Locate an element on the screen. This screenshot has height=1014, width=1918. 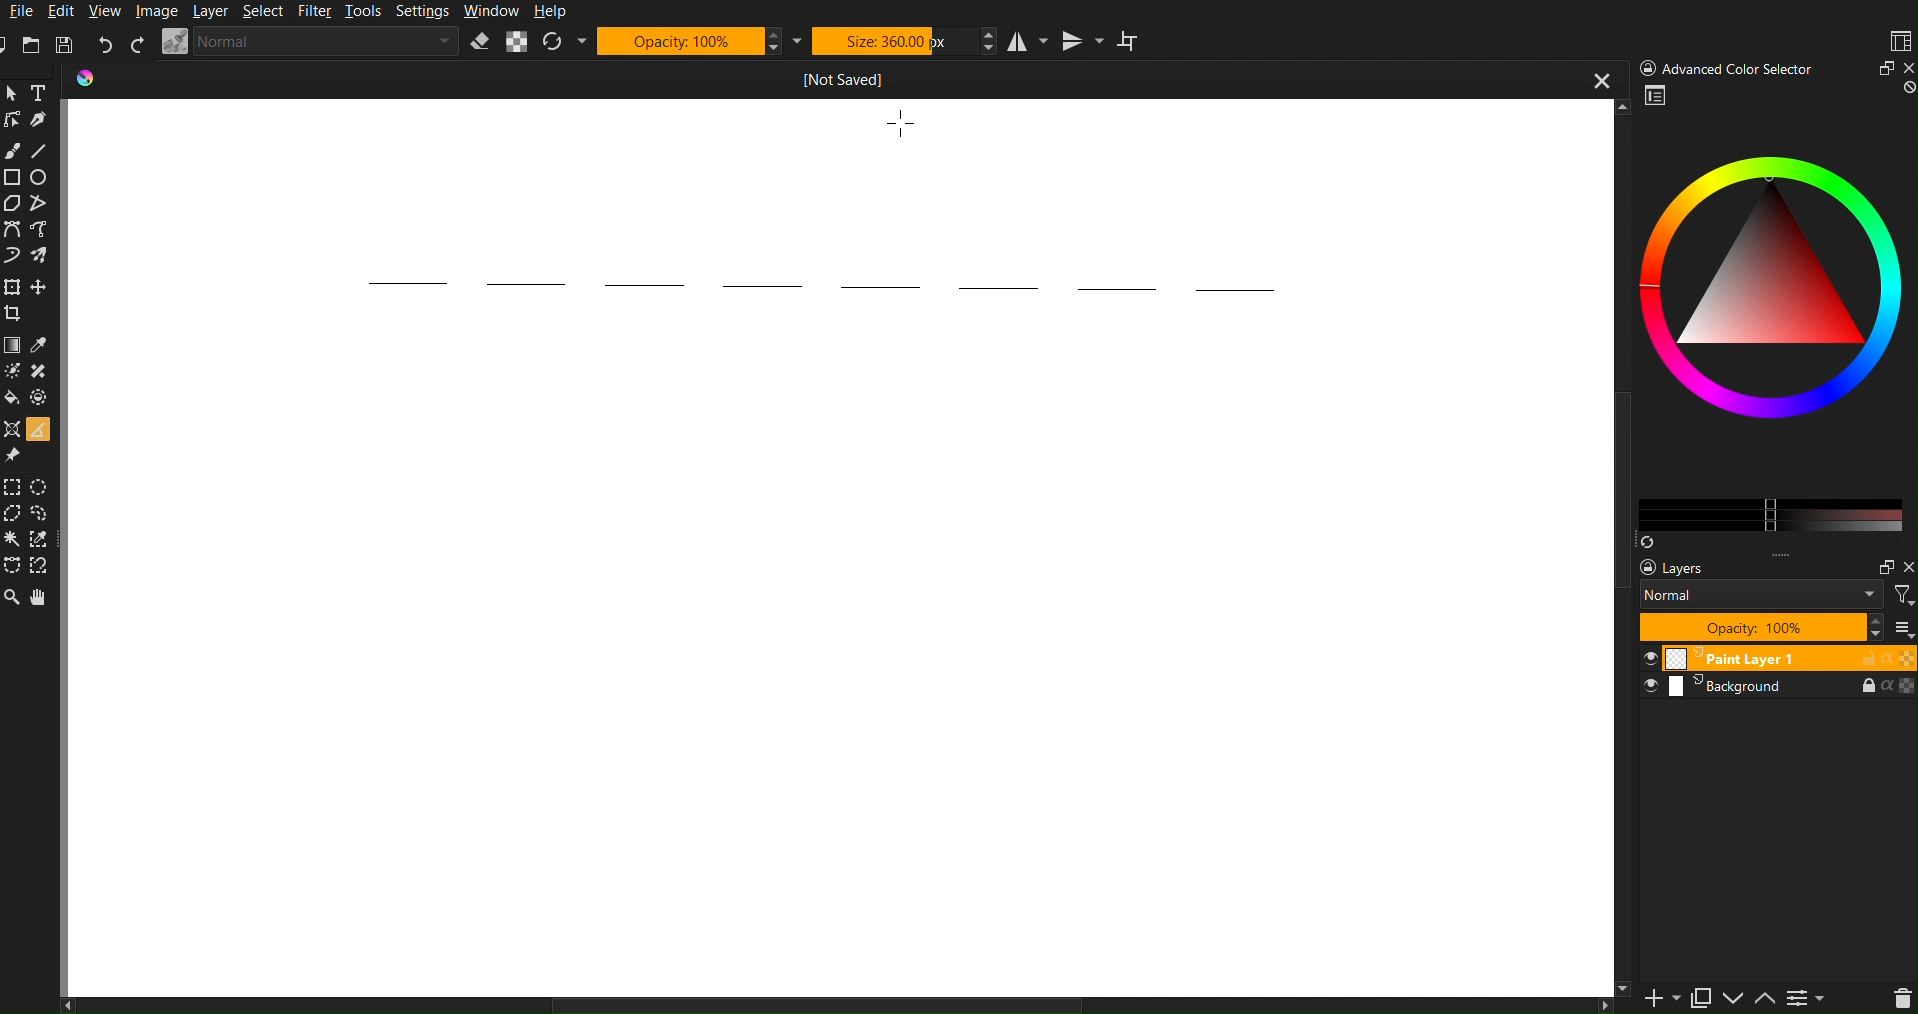
Alpha is located at coordinates (517, 42).